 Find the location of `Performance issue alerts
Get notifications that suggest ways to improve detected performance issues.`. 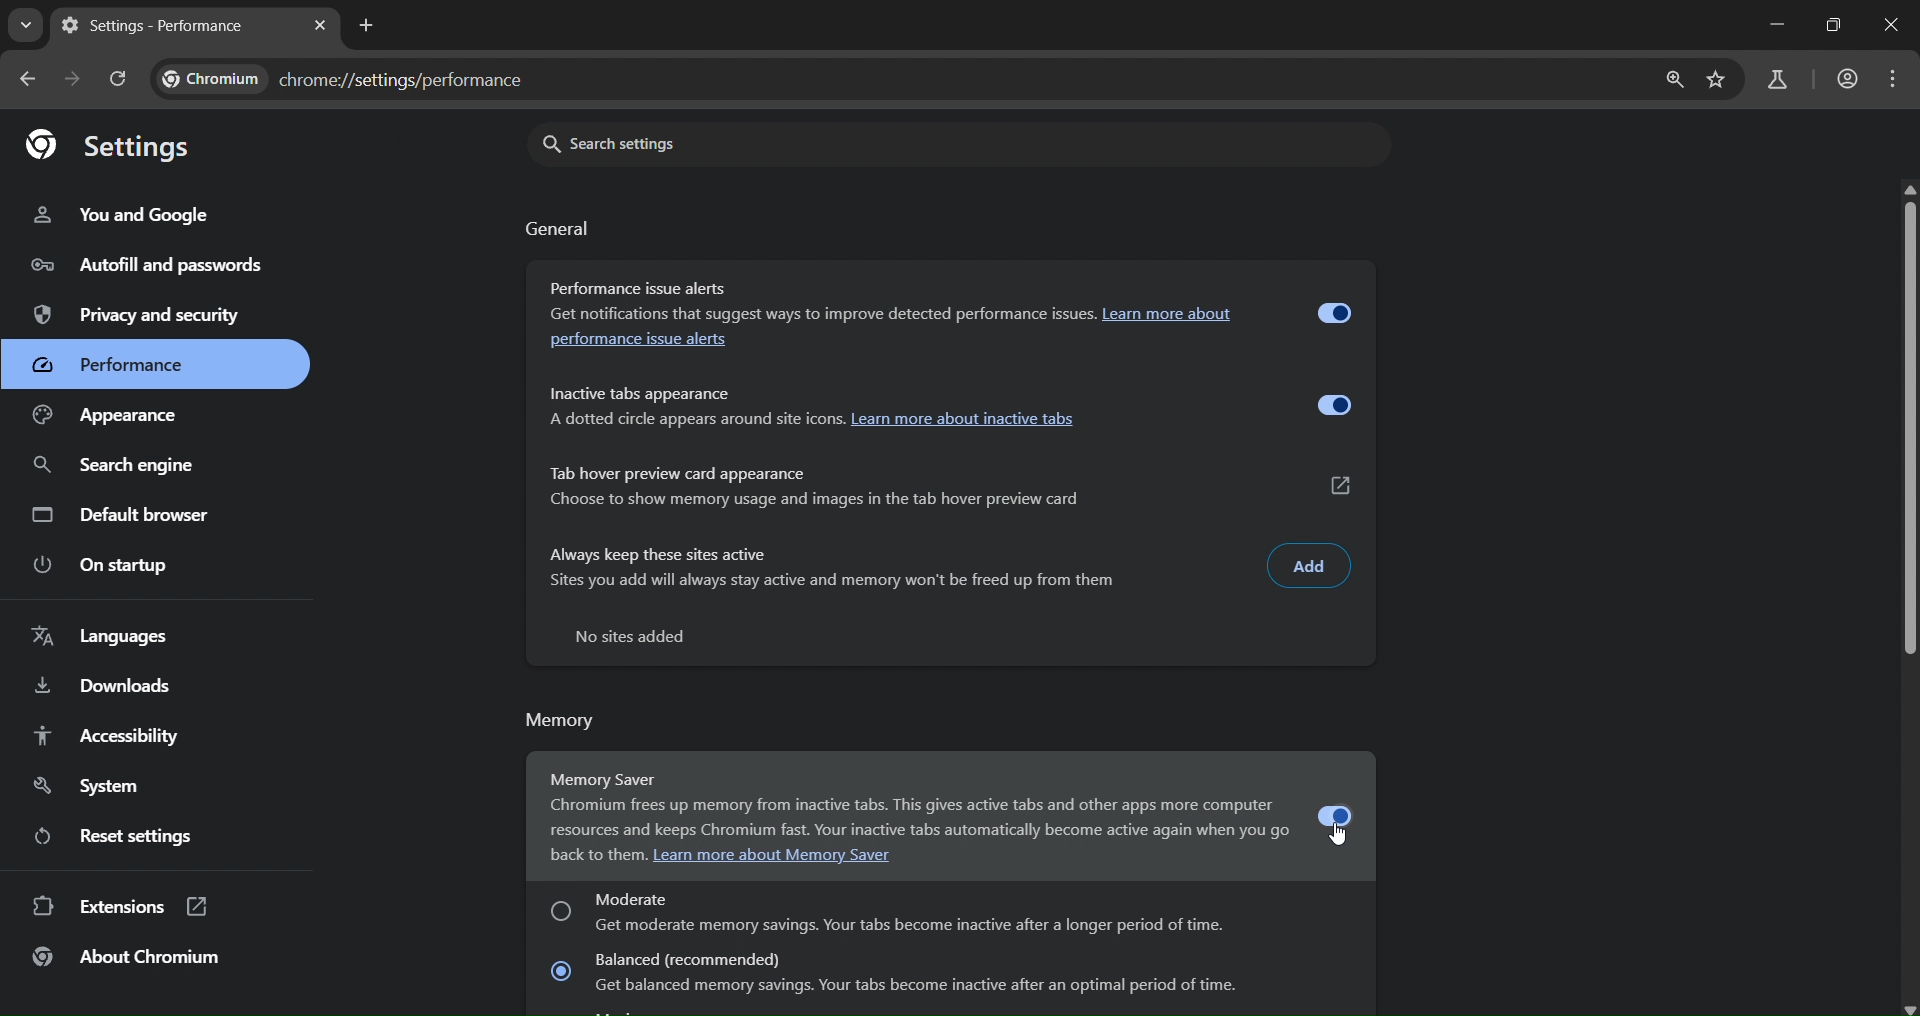

Performance issue alerts
Get notifications that suggest ways to improve detected performance issues. is located at coordinates (821, 300).